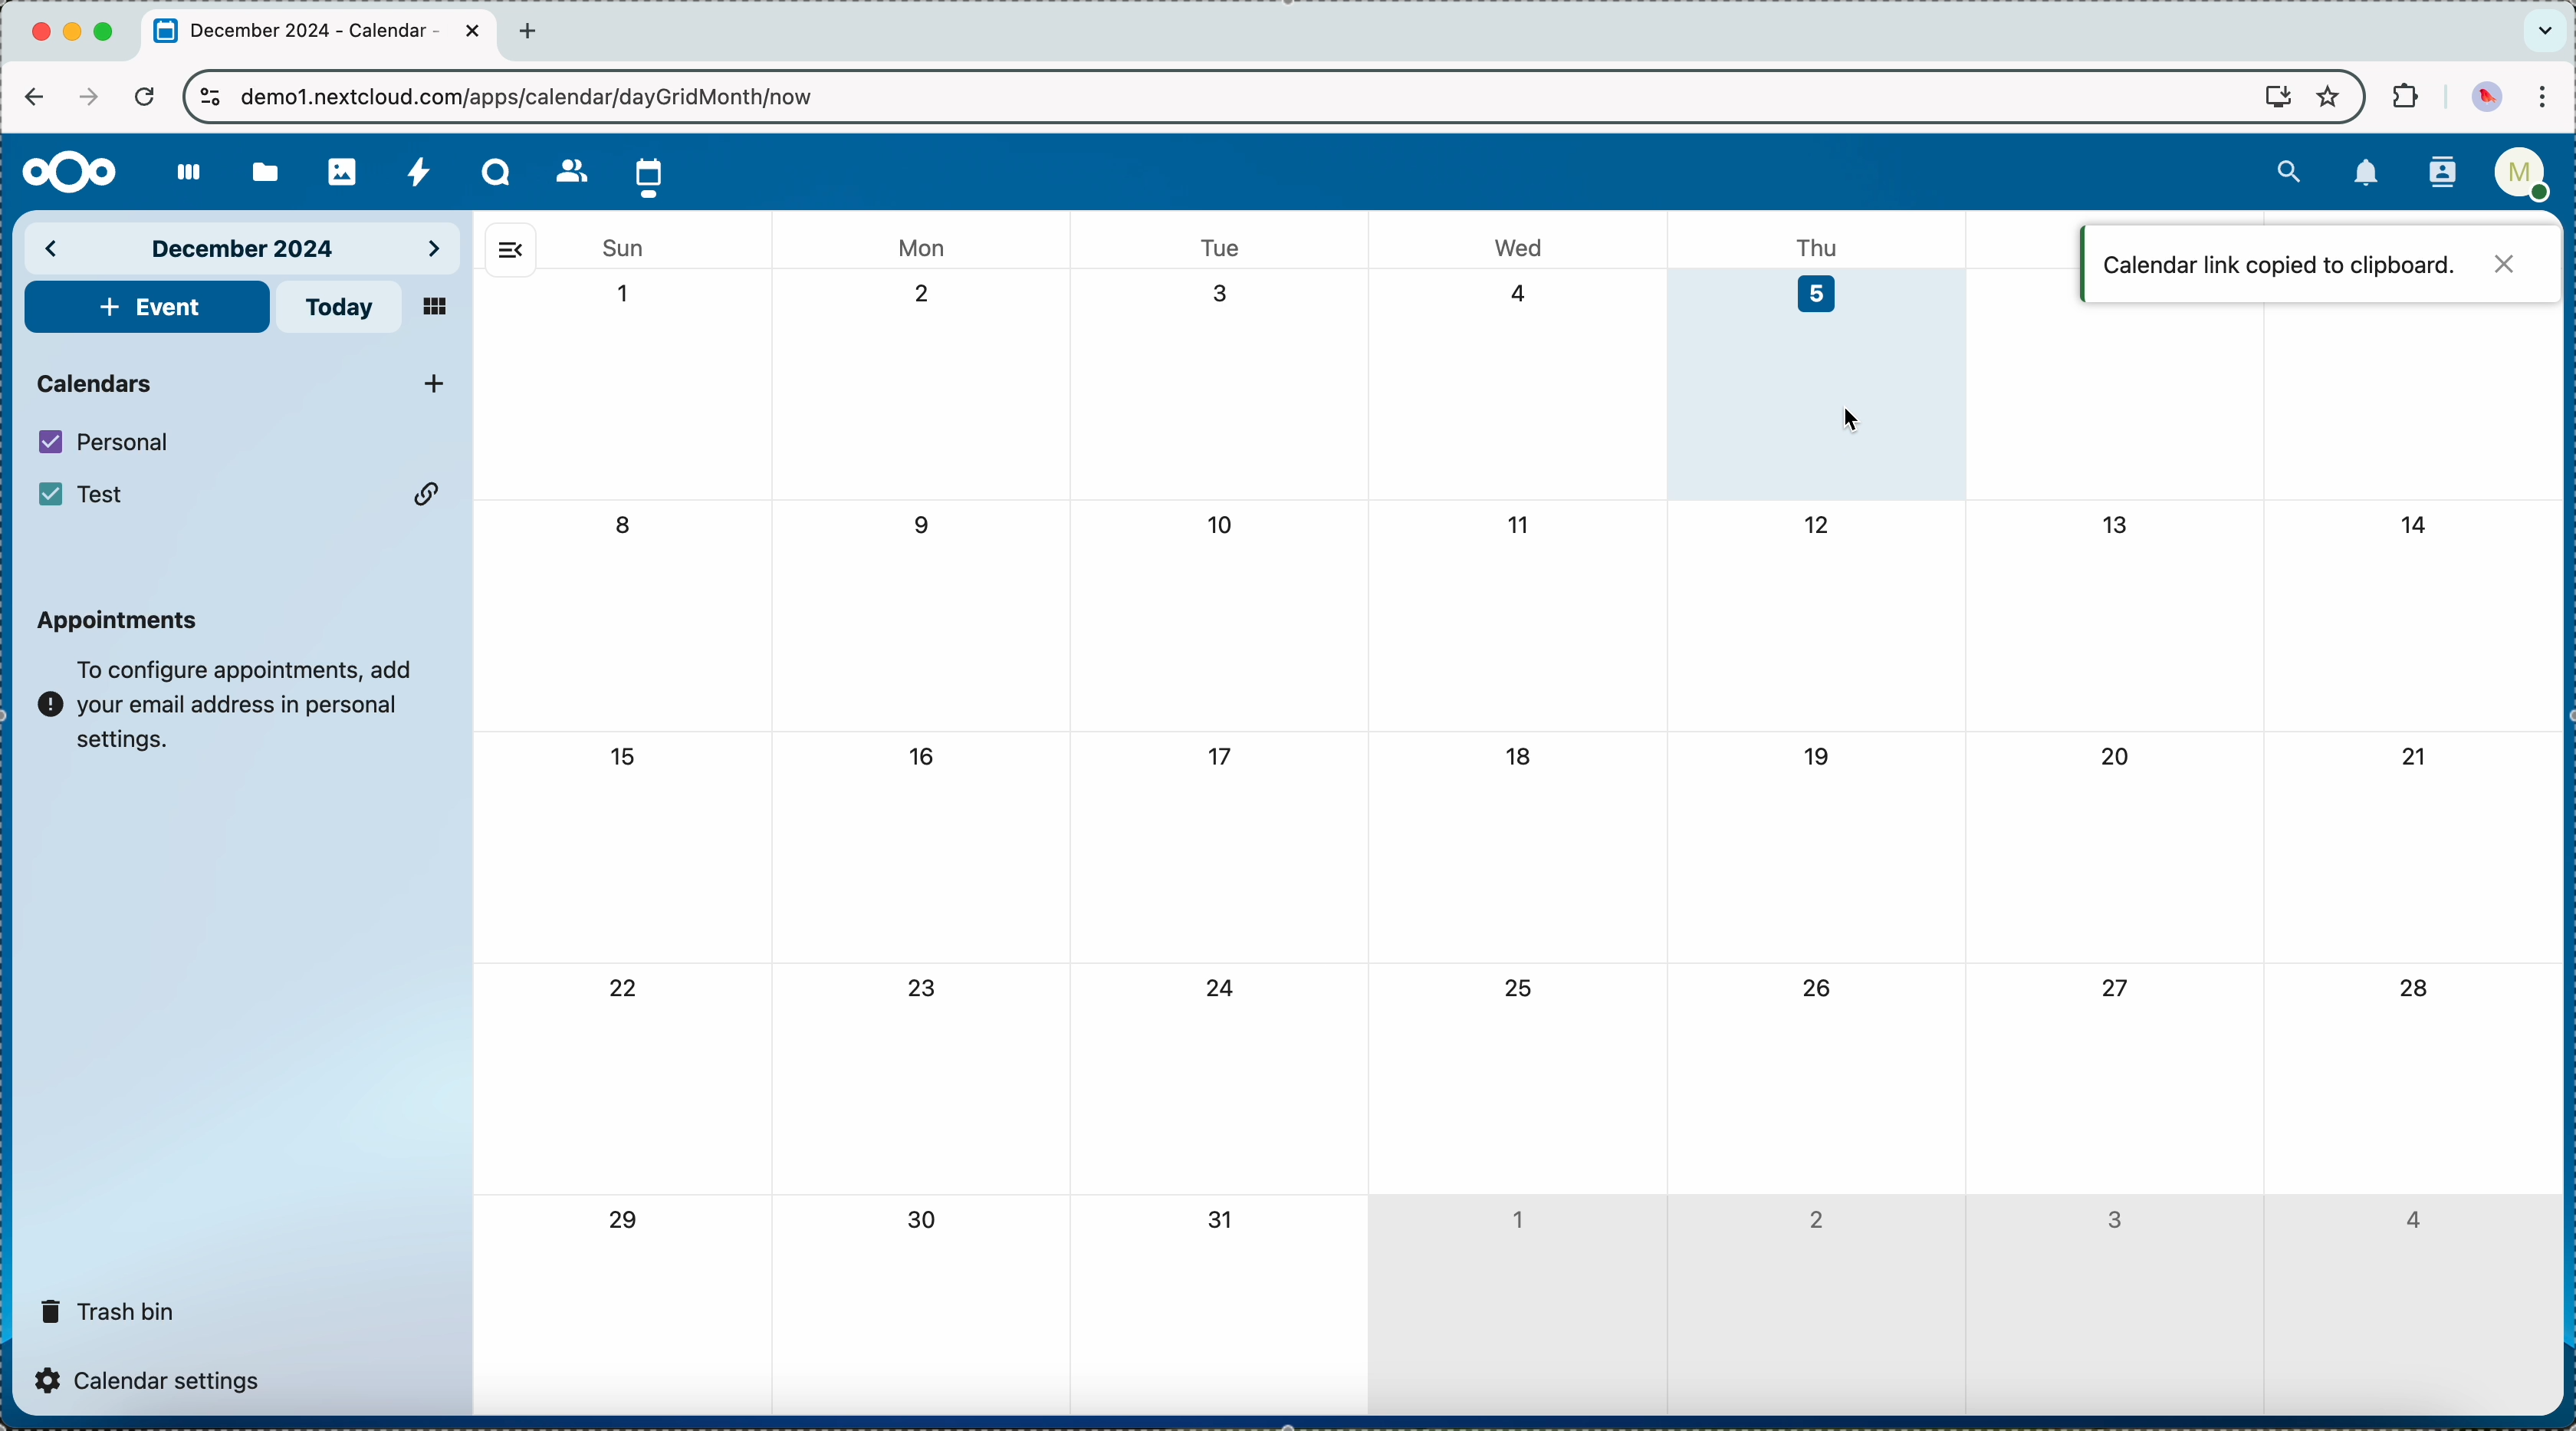 The height and width of the screenshot is (1431, 2576). I want to click on minimize, so click(76, 34).